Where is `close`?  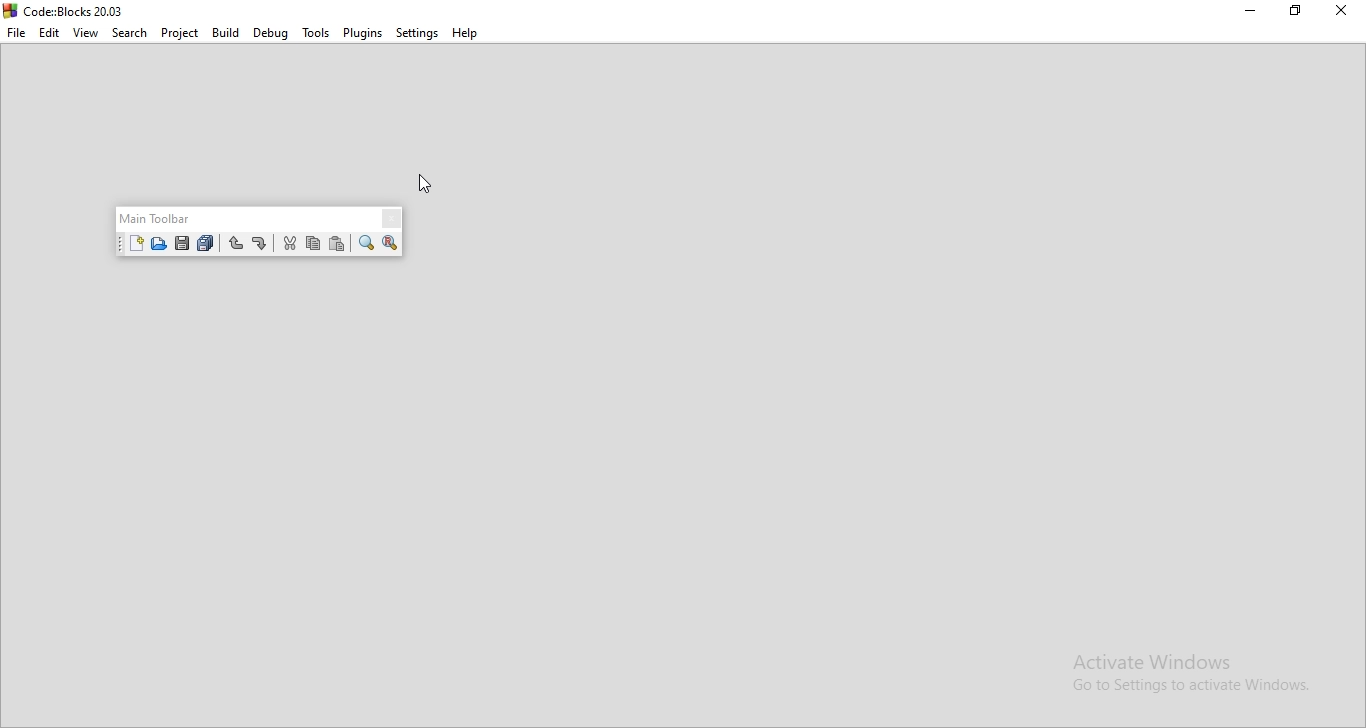 close is located at coordinates (1345, 12).